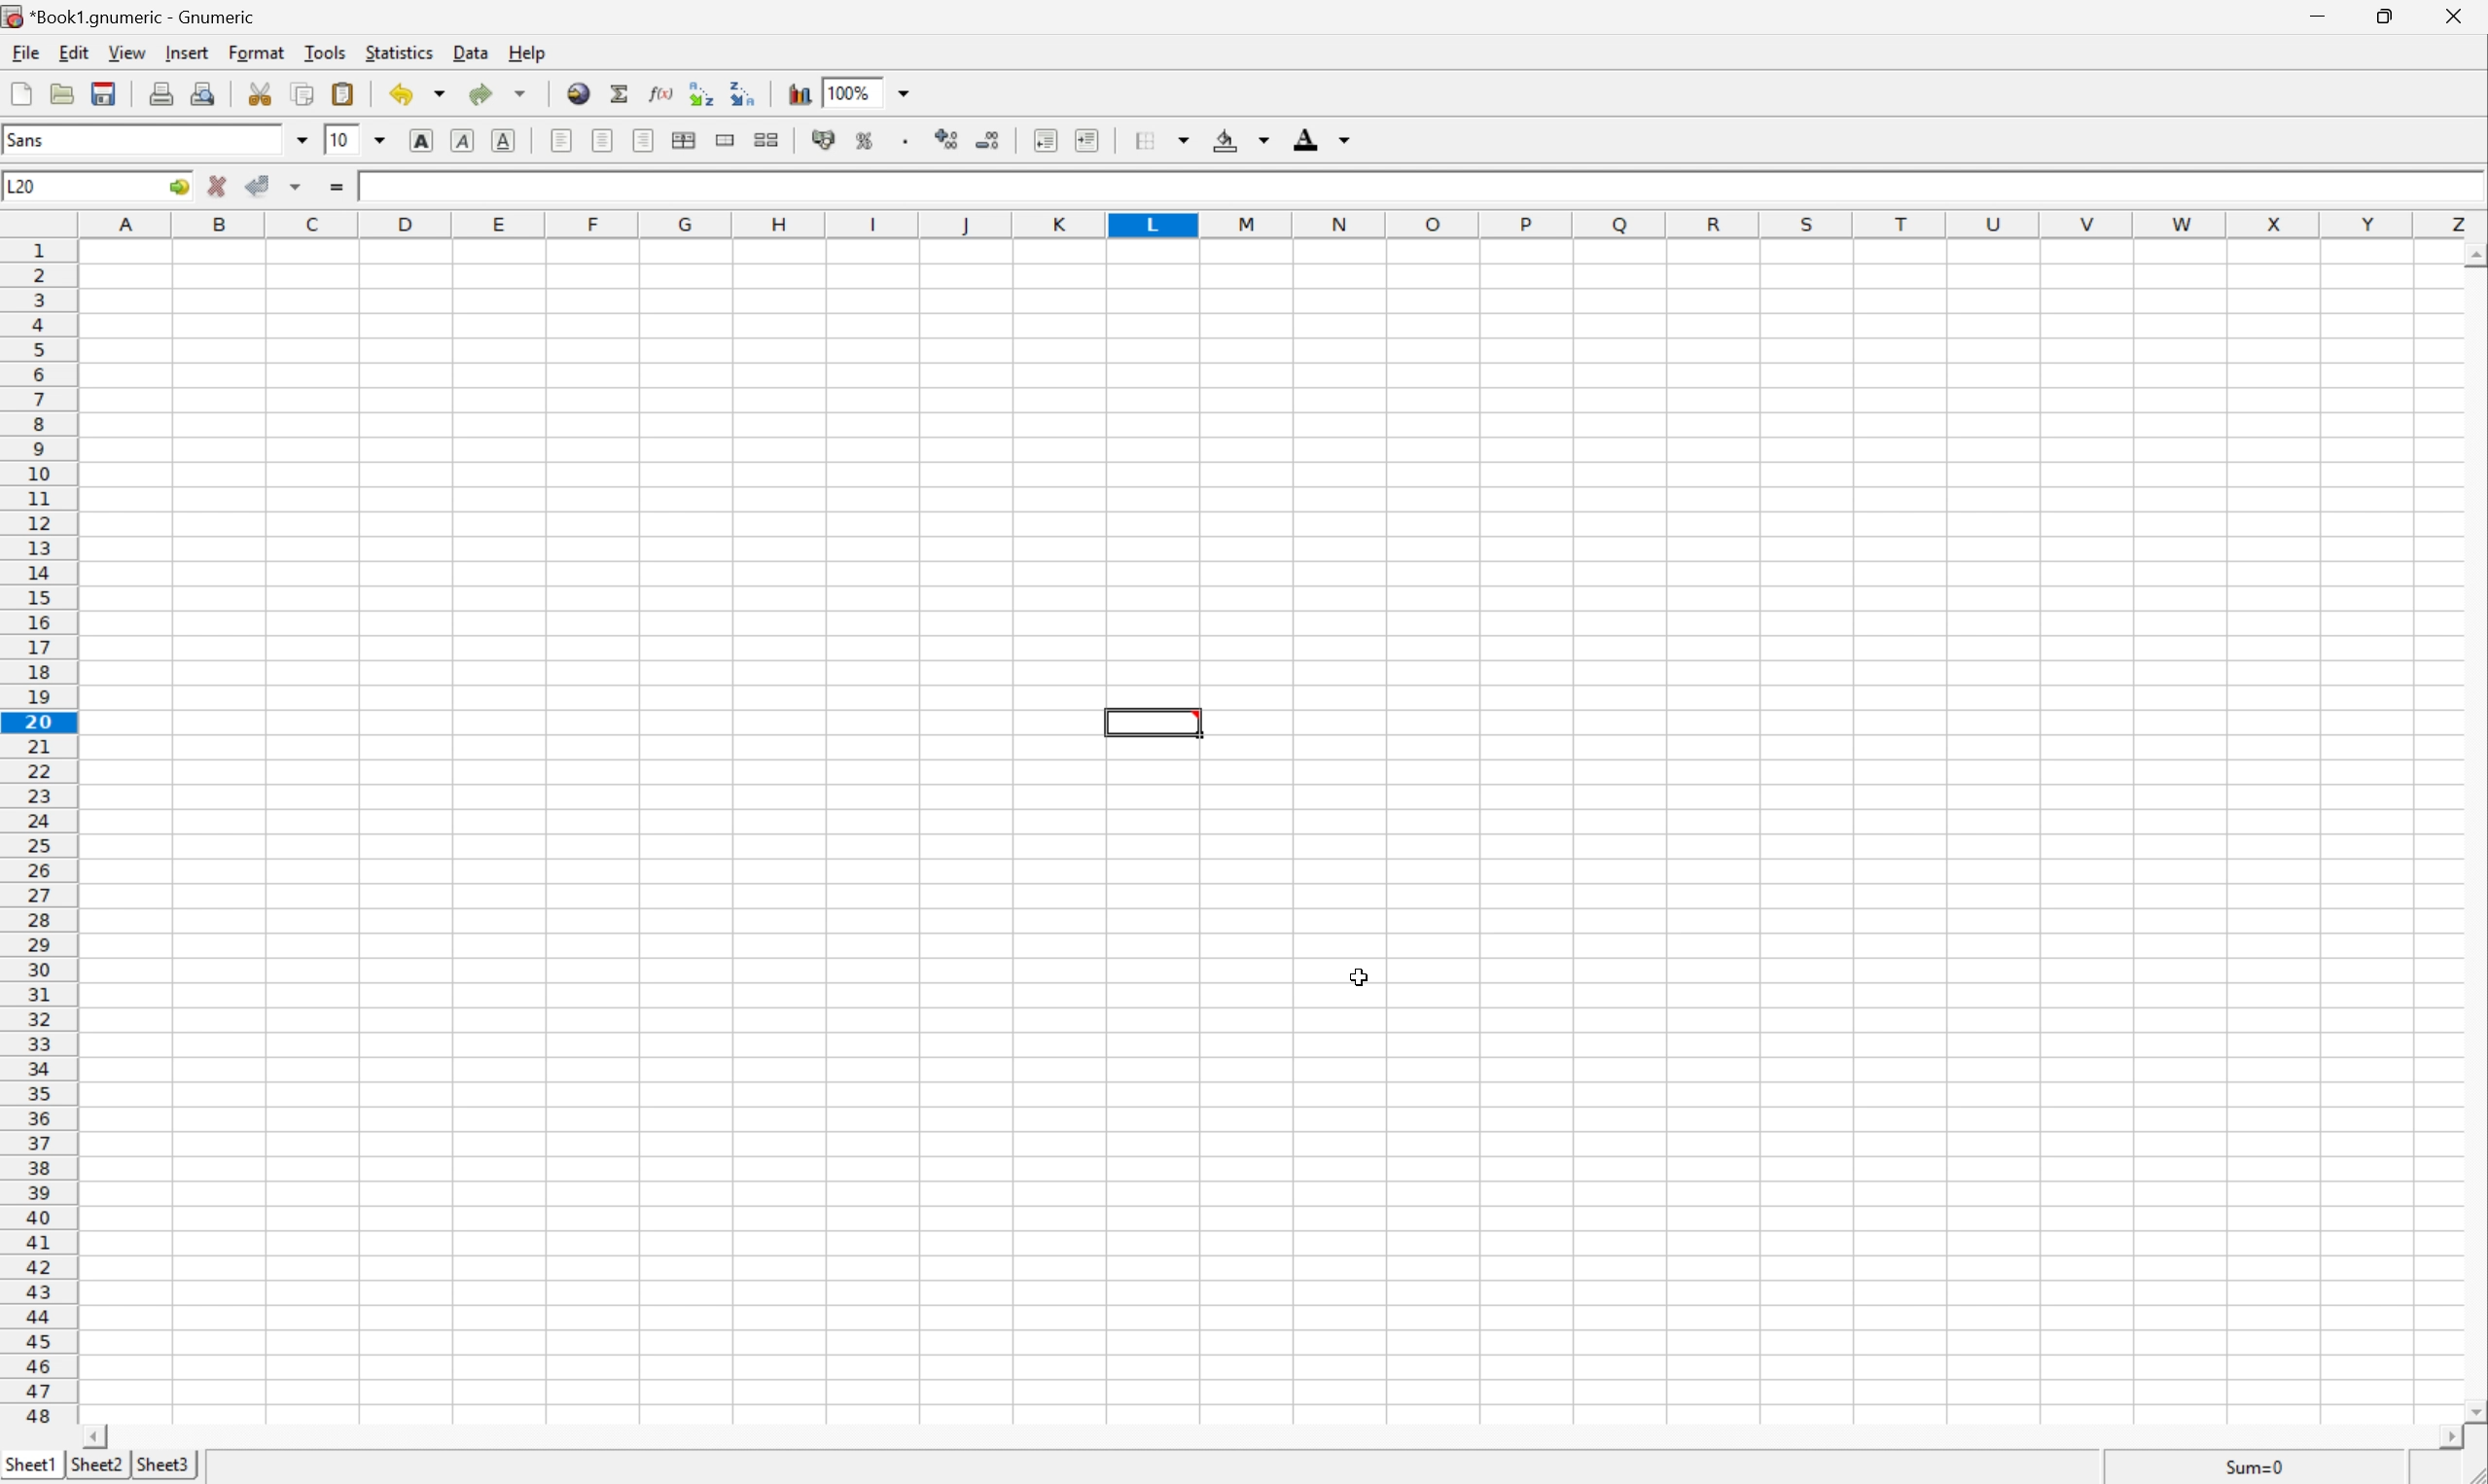  I want to click on Foreground, so click(1323, 138).